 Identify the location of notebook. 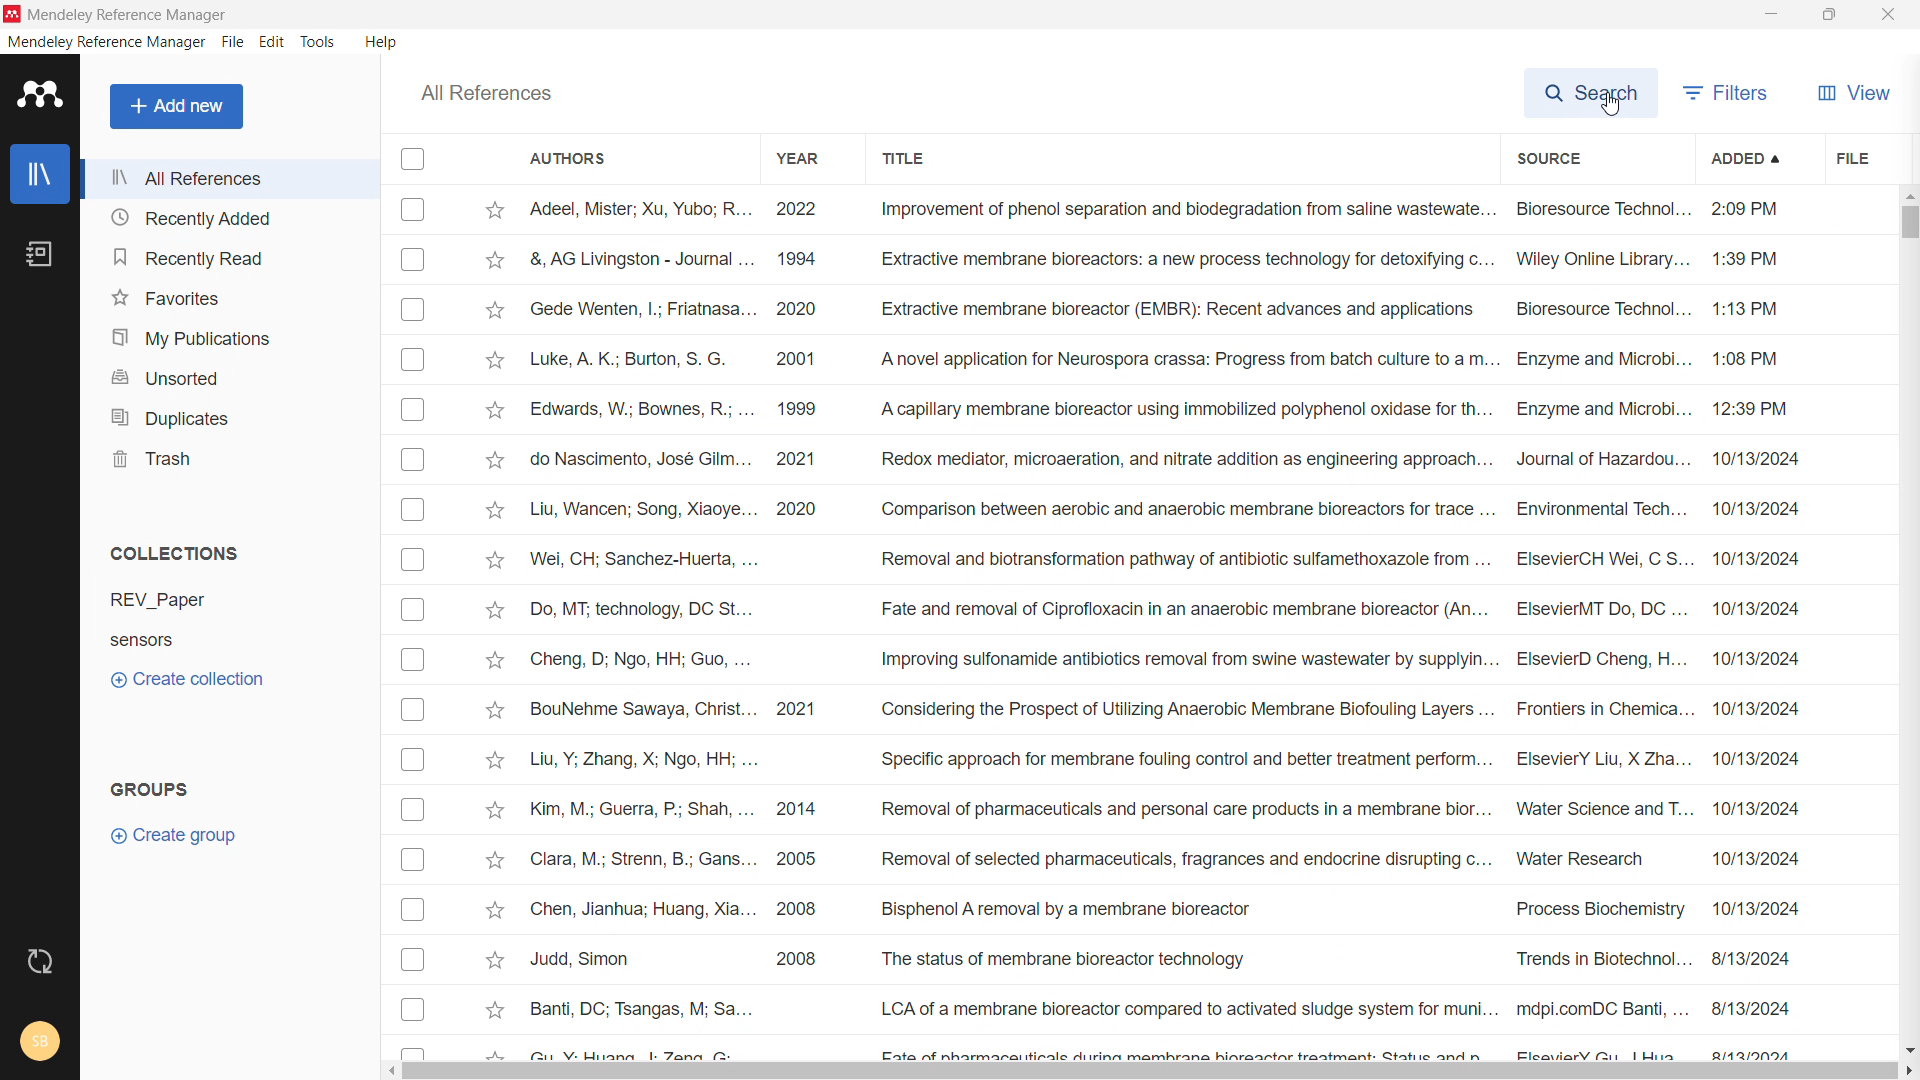
(40, 255).